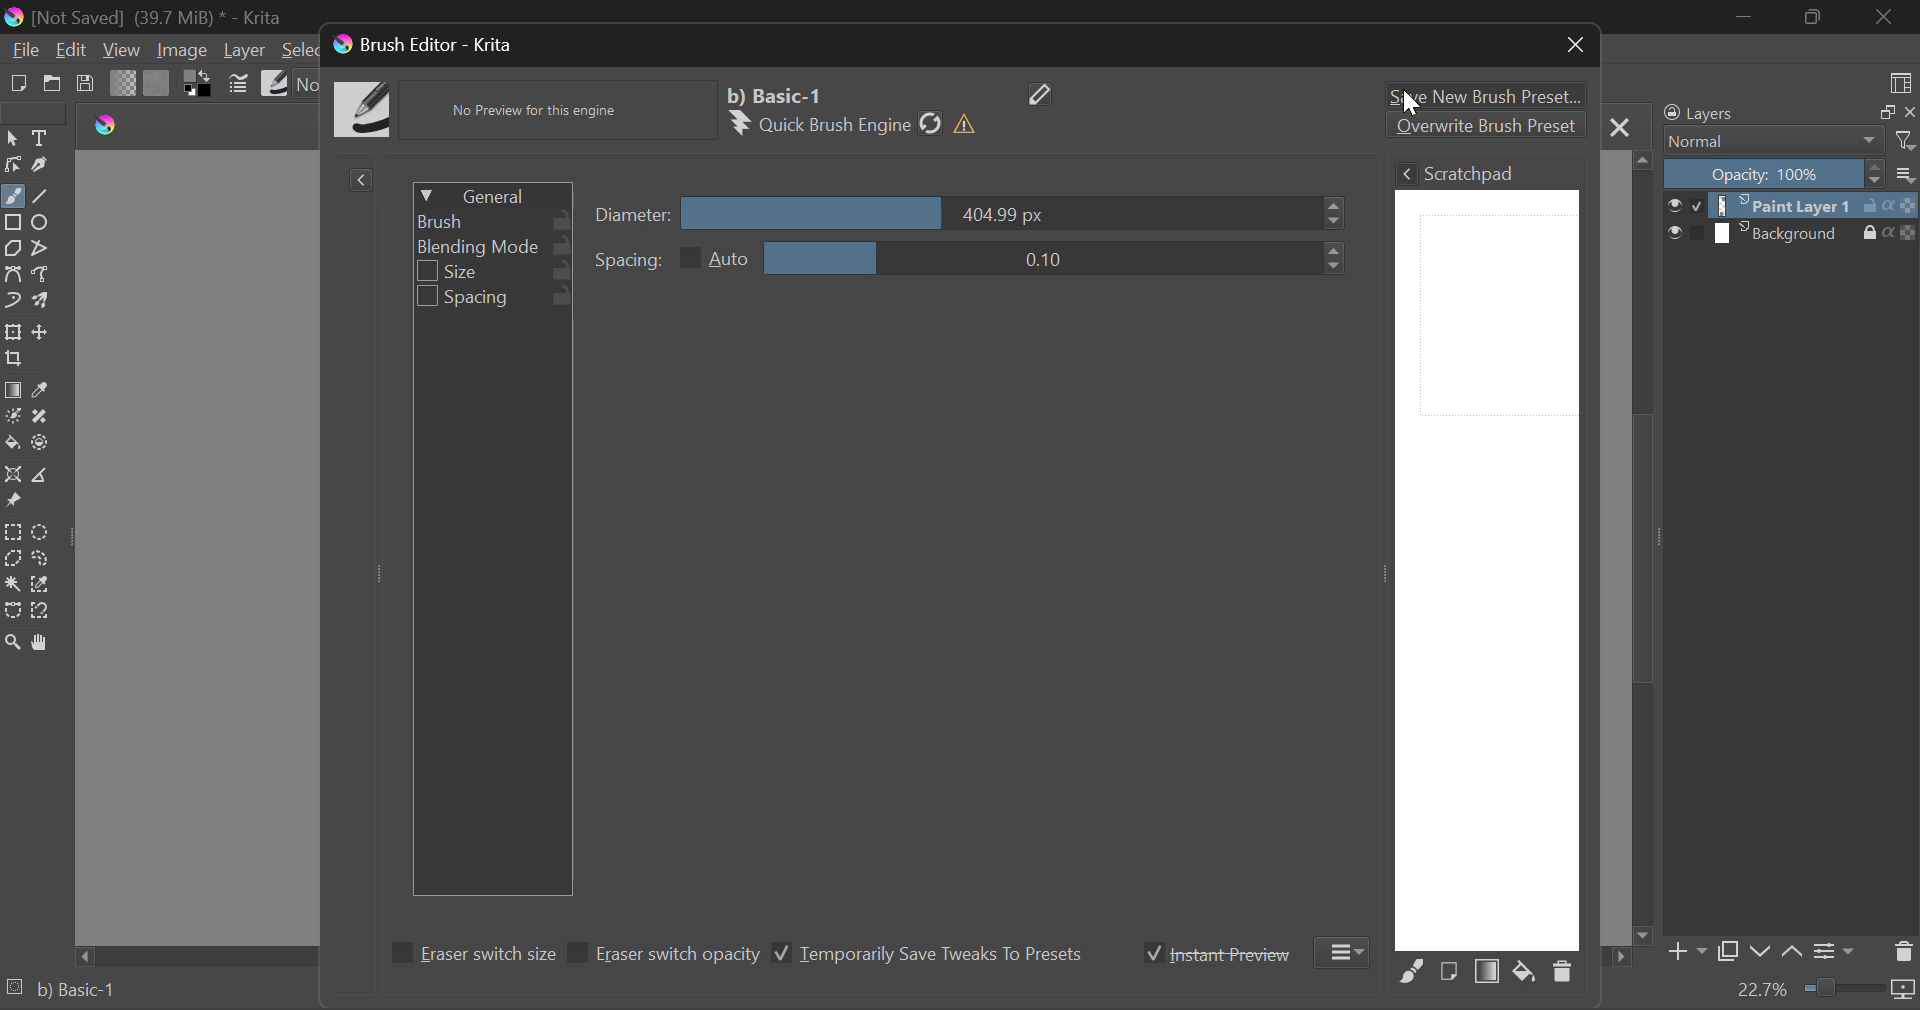 The image size is (1920, 1010). Describe the element at coordinates (1523, 973) in the screenshot. I see `Fill area with background color` at that location.